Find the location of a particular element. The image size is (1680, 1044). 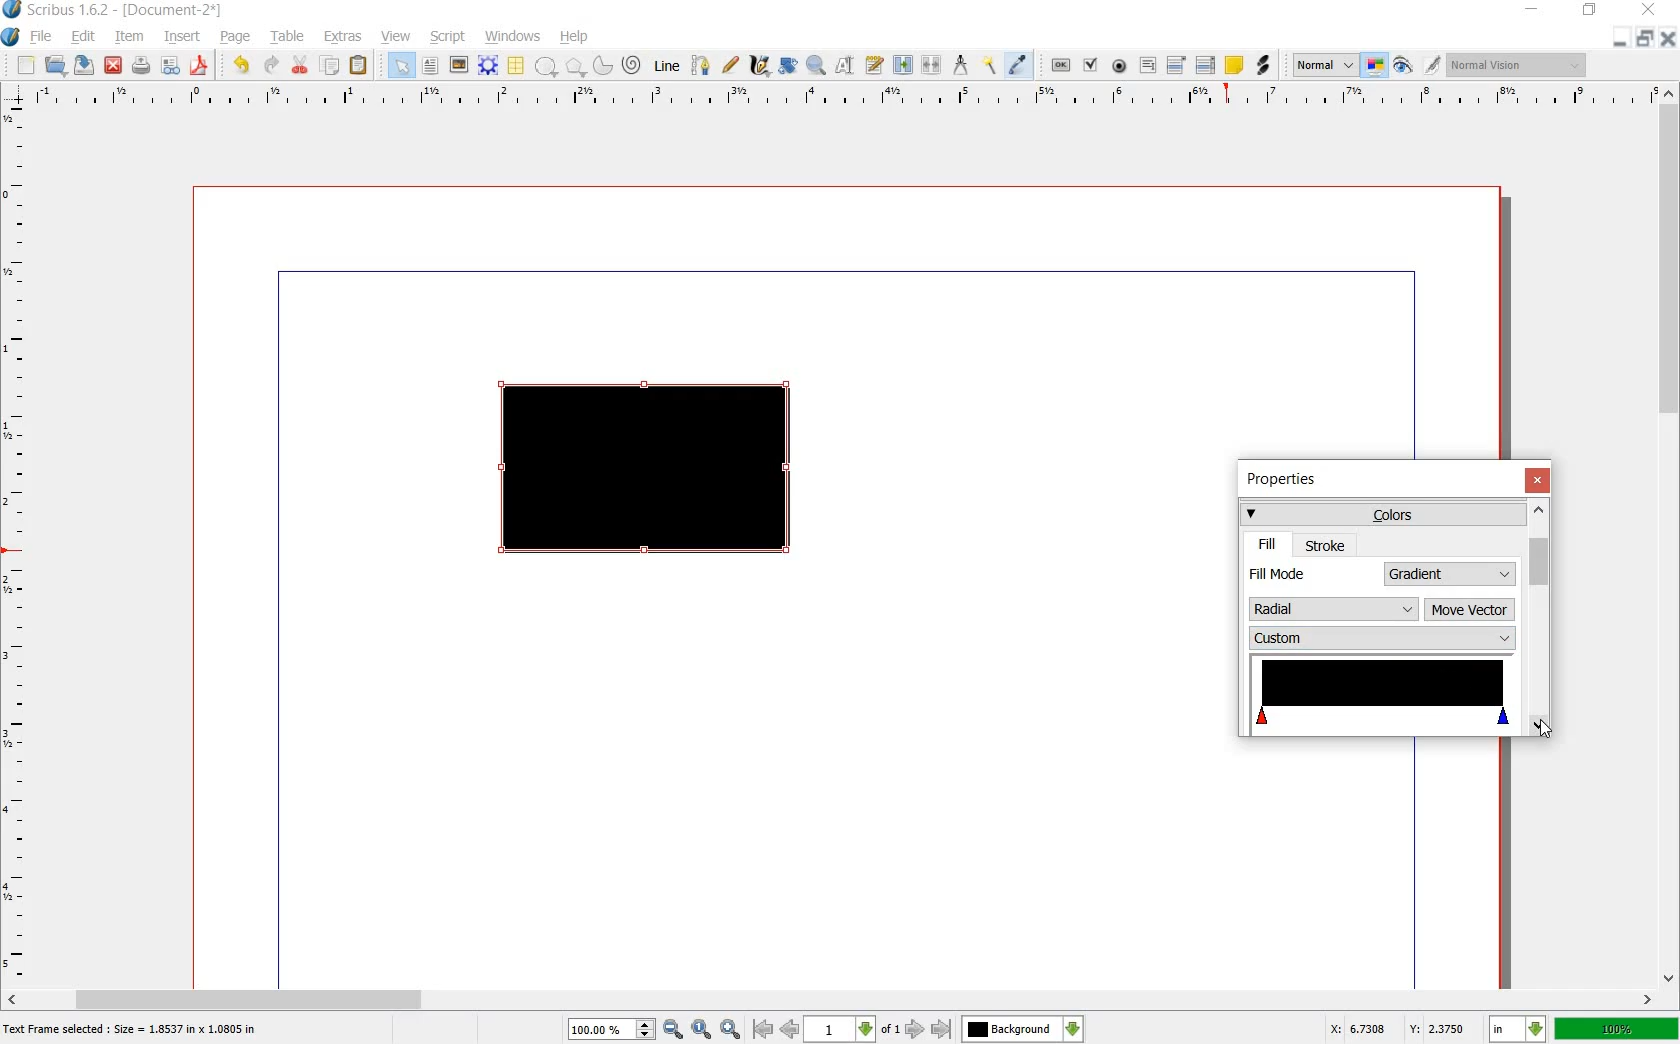

insert is located at coordinates (183, 39).